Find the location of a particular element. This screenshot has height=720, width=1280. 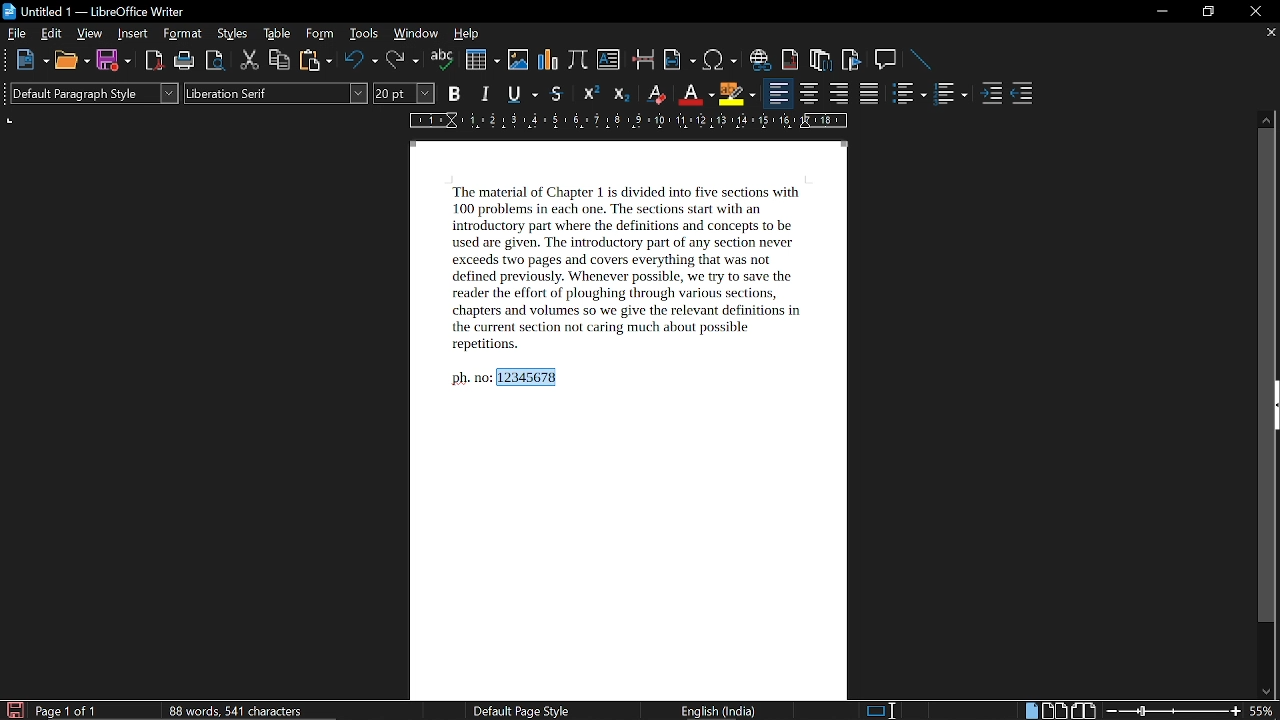

paste is located at coordinates (316, 60).